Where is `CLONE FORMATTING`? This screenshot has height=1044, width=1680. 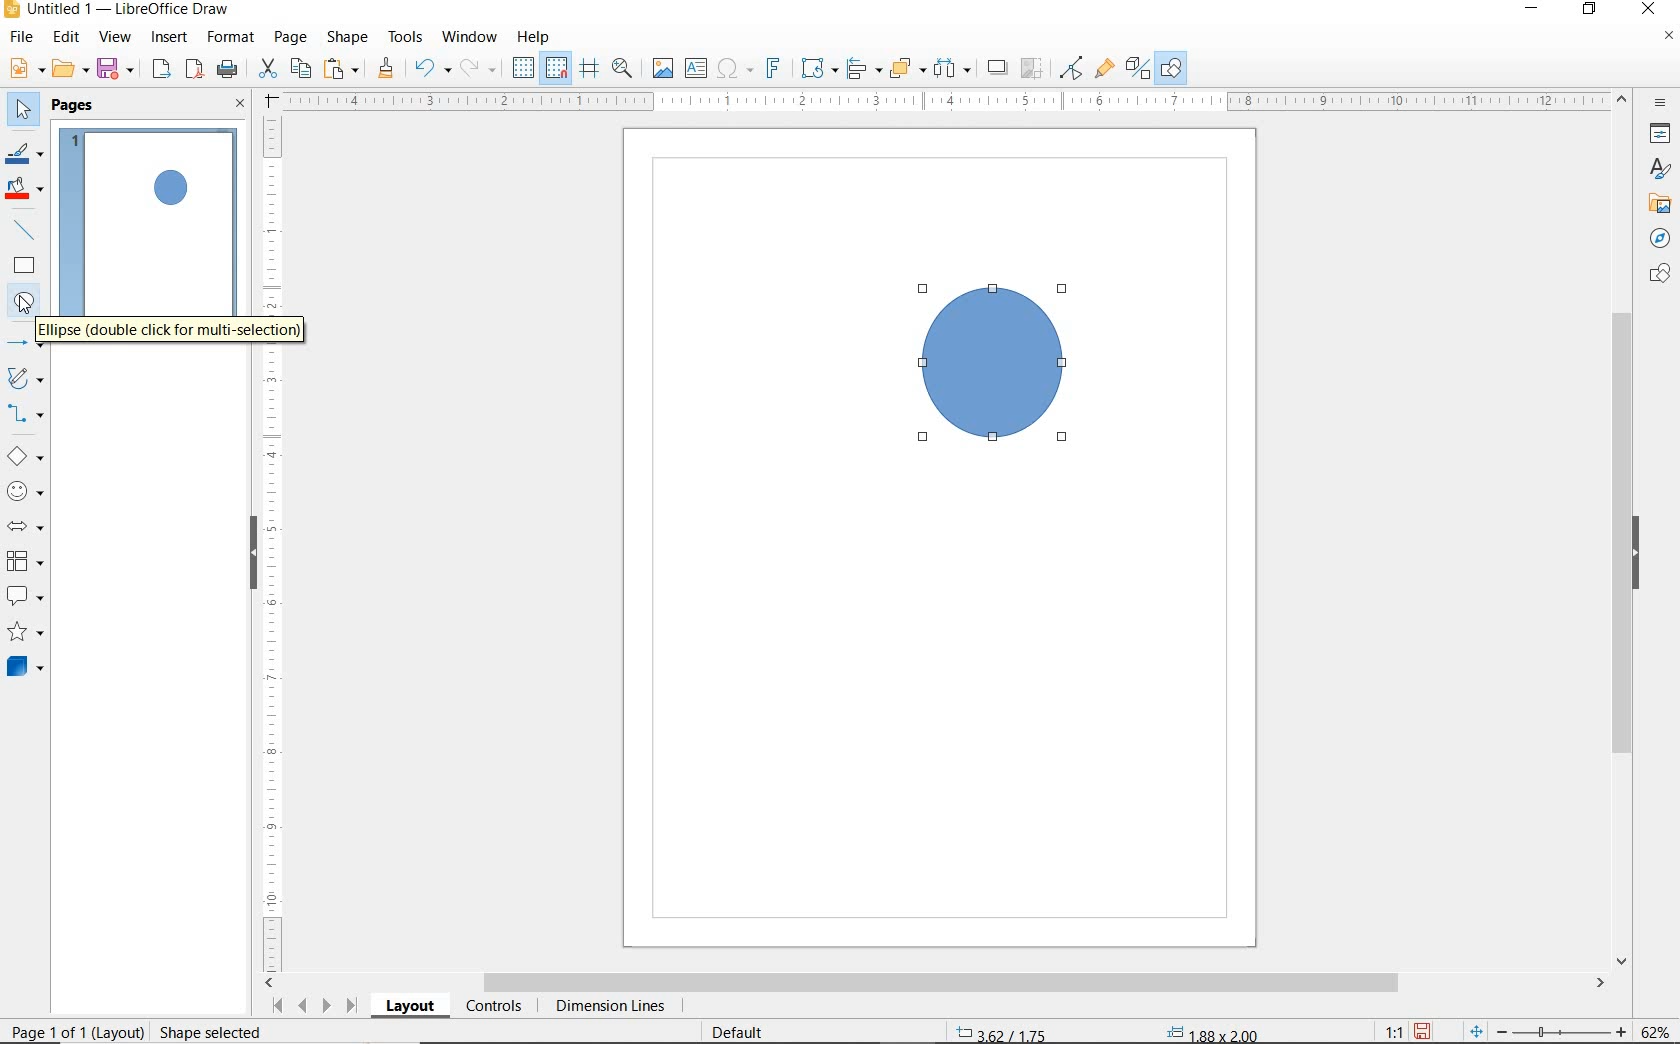 CLONE FORMATTING is located at coordinates (385, 68).